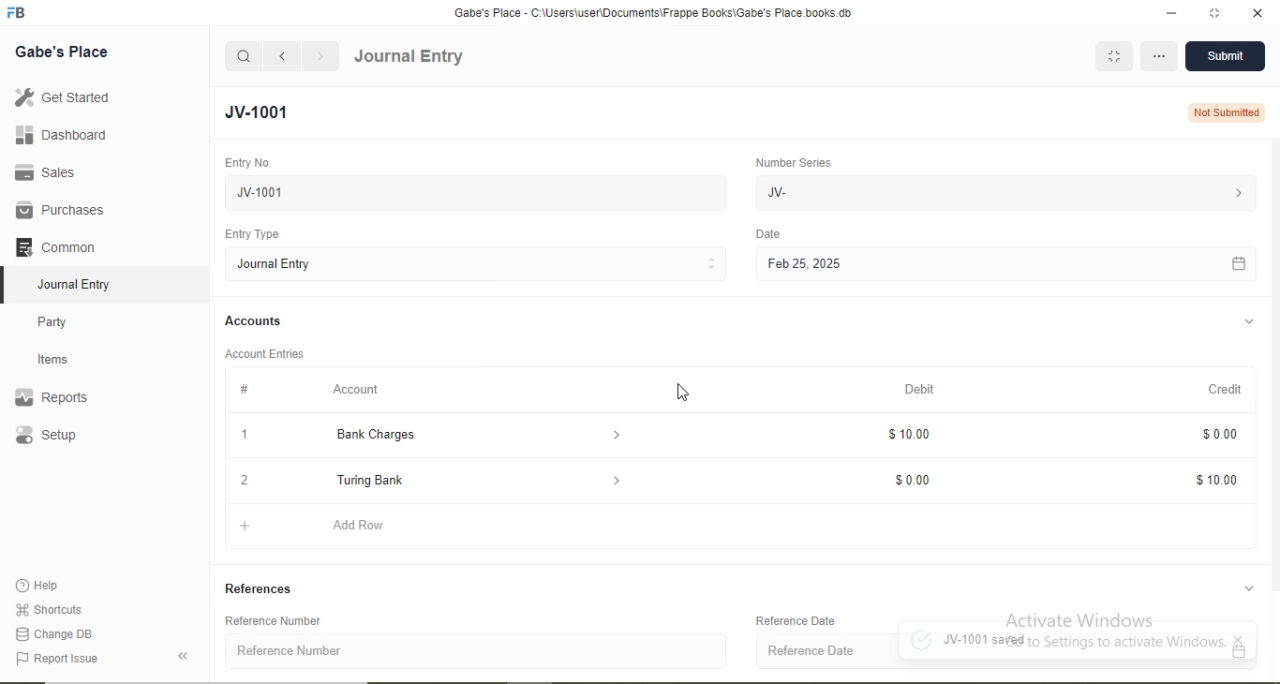 The height and width of the screenshot is (684, 1280). What do you see at coordinates (1249, 322) in the screenshot?
I see `collapse/expand` at bounding box center [1249, 322].